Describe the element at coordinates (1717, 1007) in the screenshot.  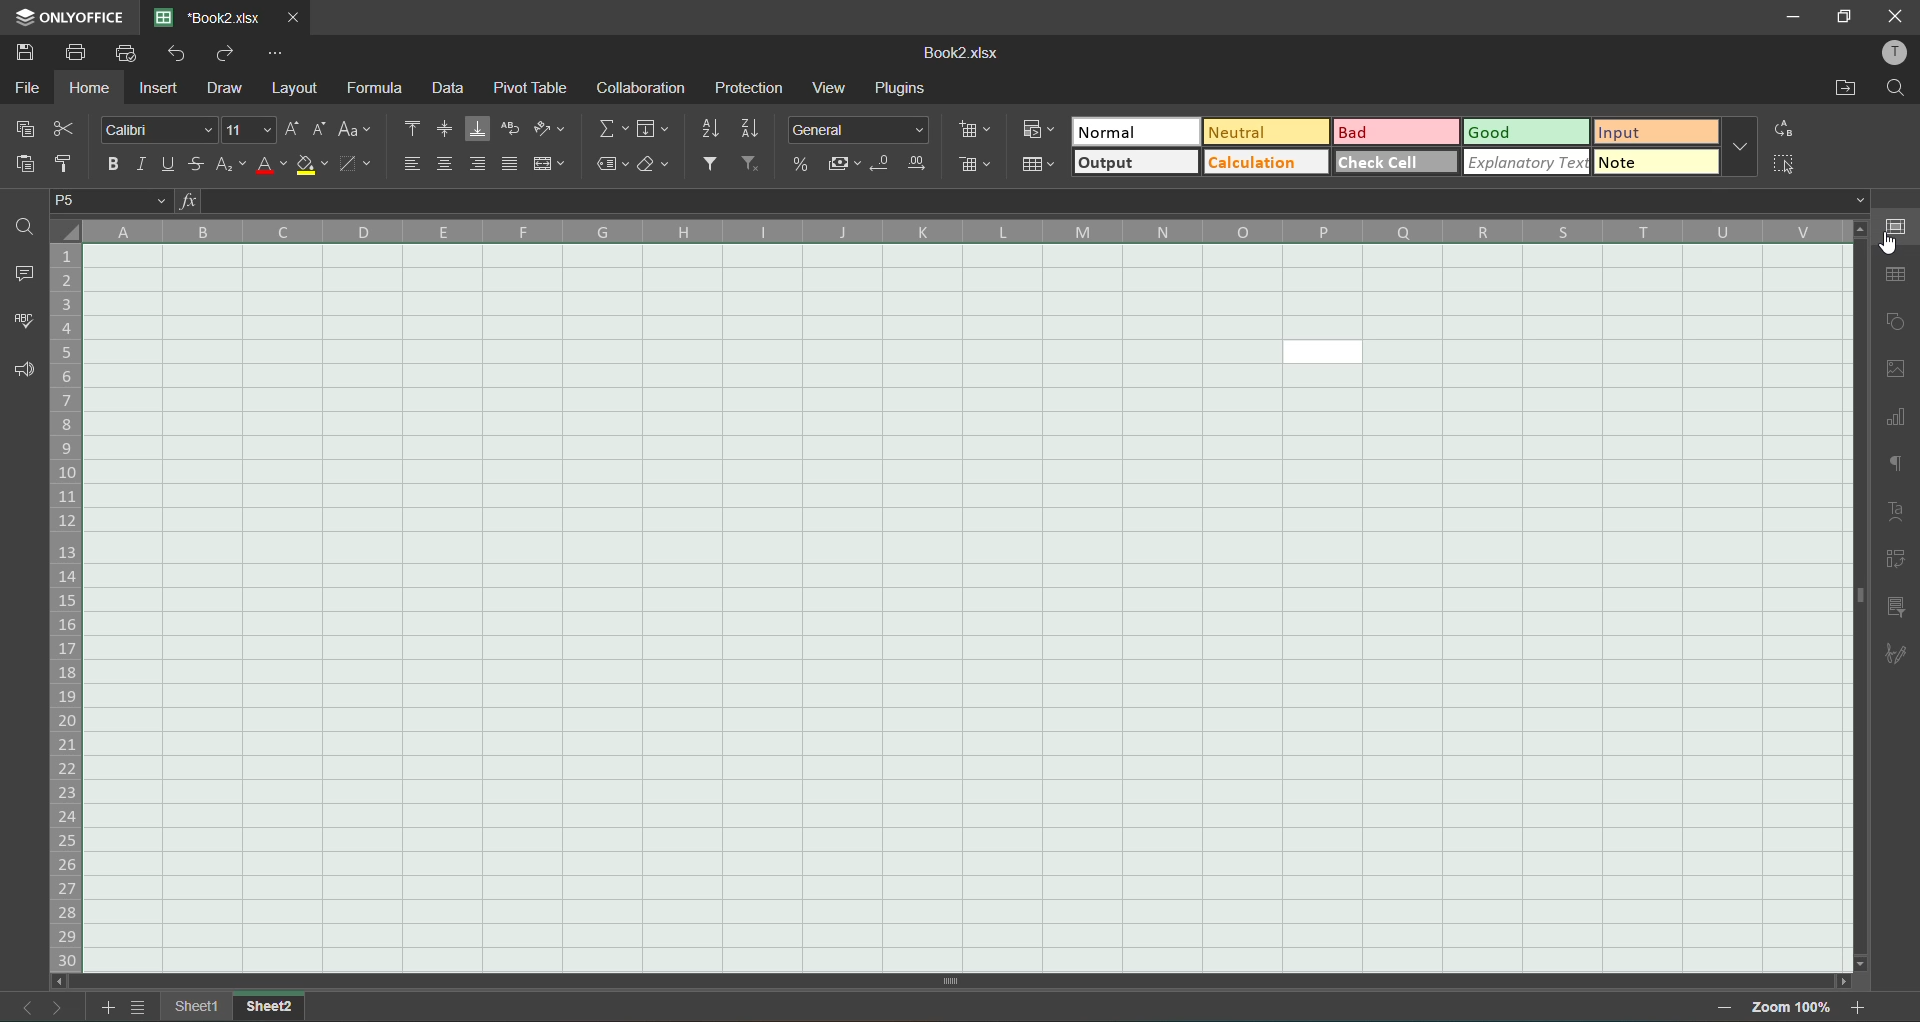
I see `zoom out` at that location.